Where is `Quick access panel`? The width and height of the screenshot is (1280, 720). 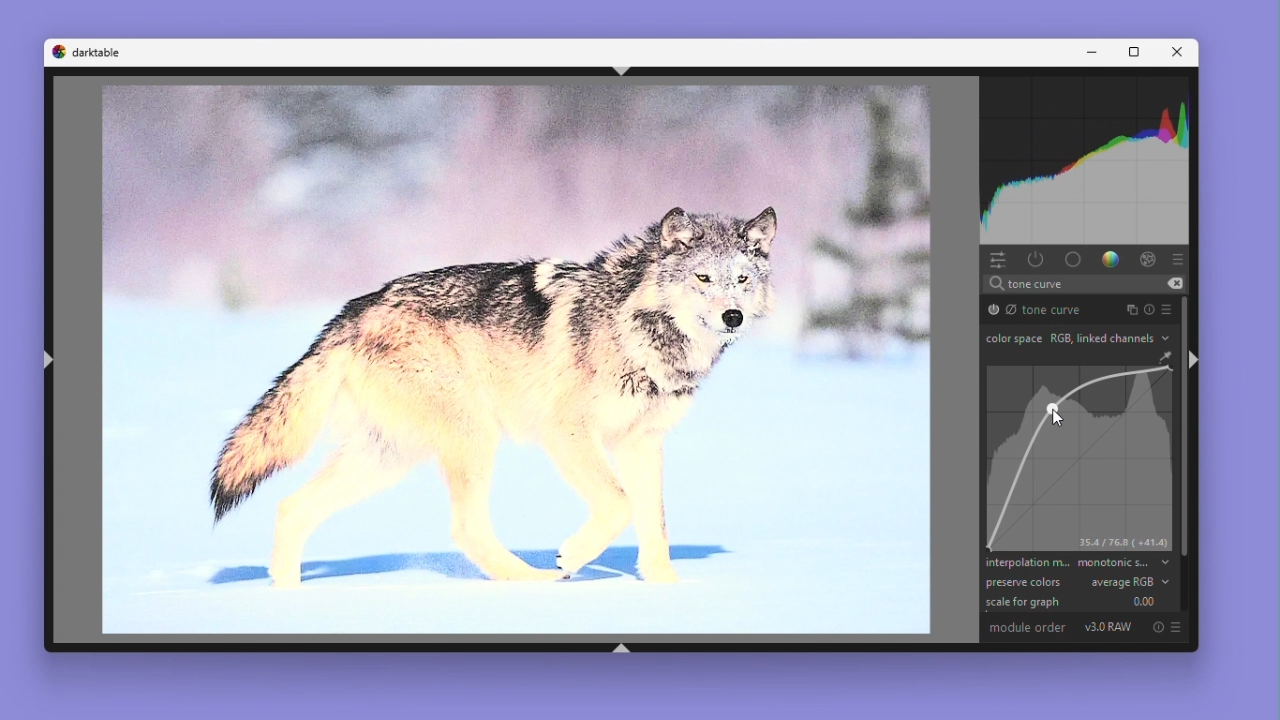
Quick access panel is located at coordinates (998, 259).